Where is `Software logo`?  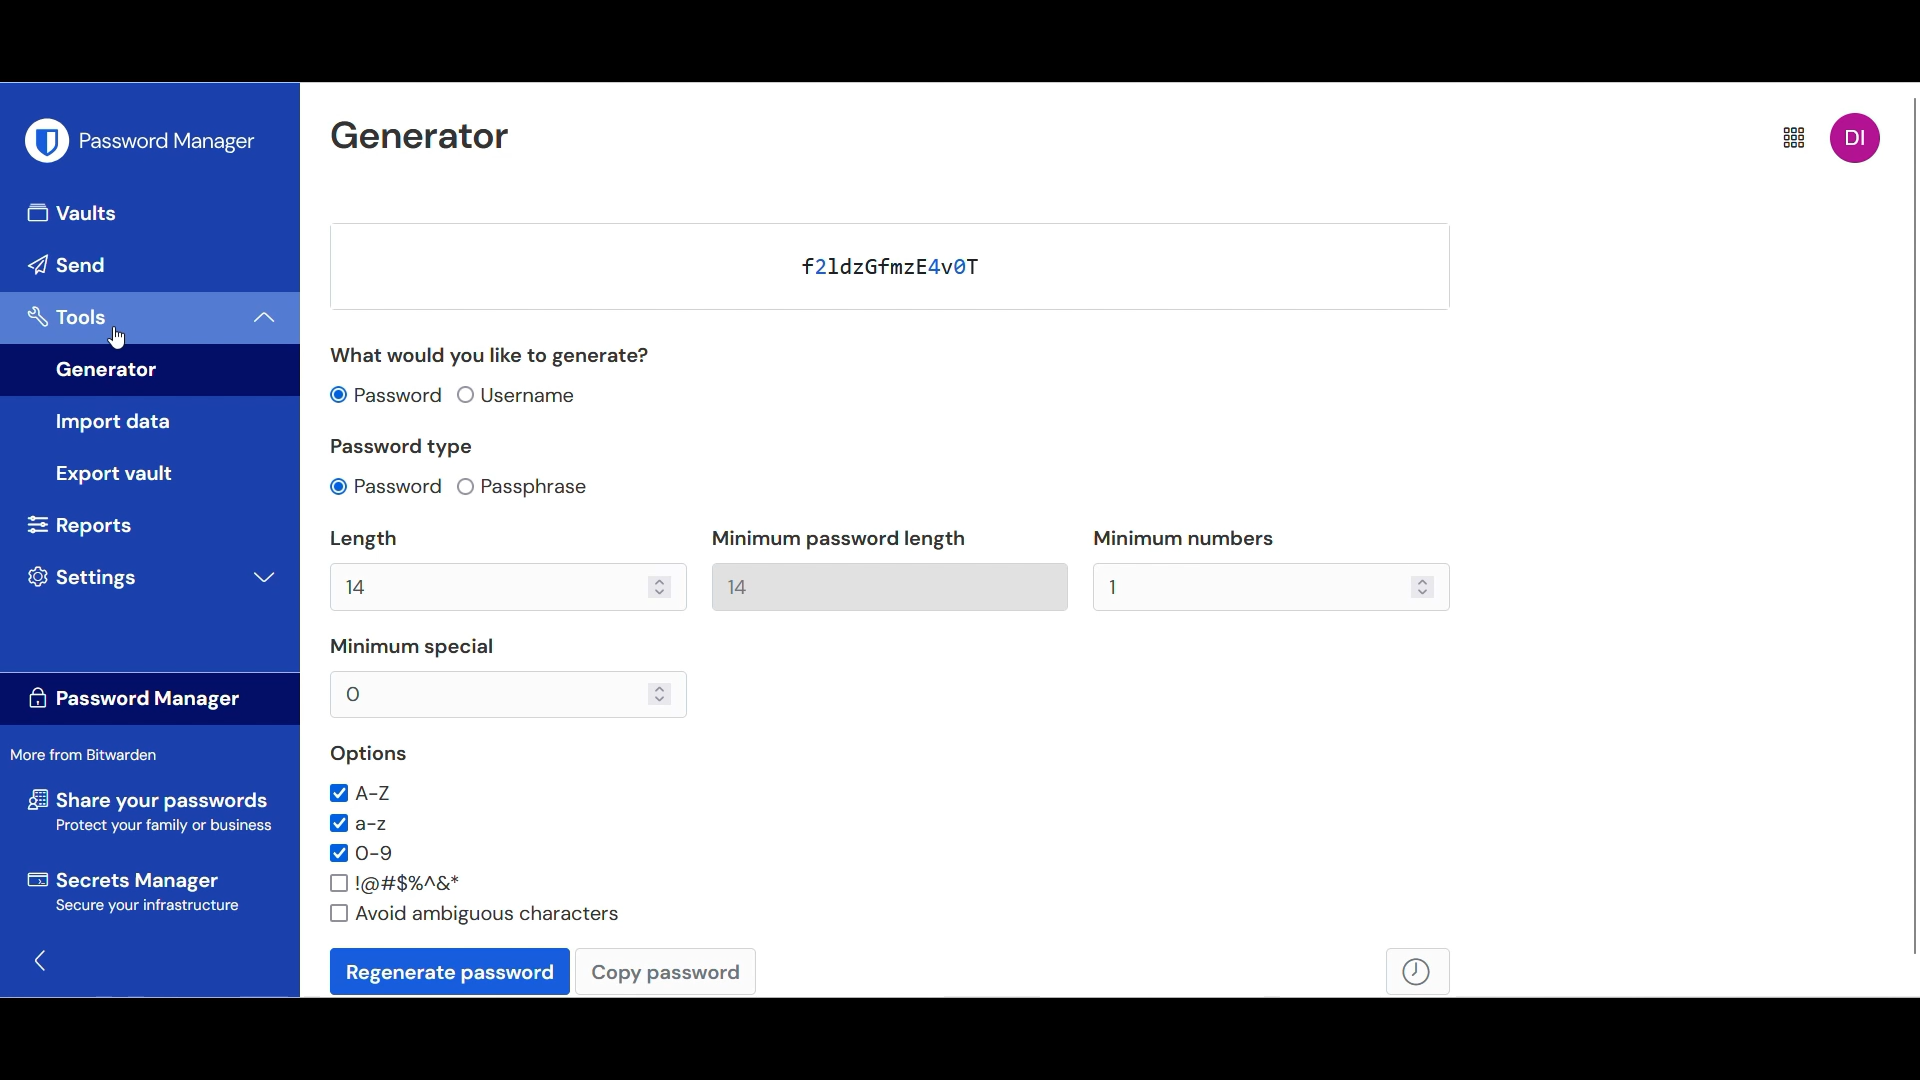
Software logo is located at coordinates (47, 140).